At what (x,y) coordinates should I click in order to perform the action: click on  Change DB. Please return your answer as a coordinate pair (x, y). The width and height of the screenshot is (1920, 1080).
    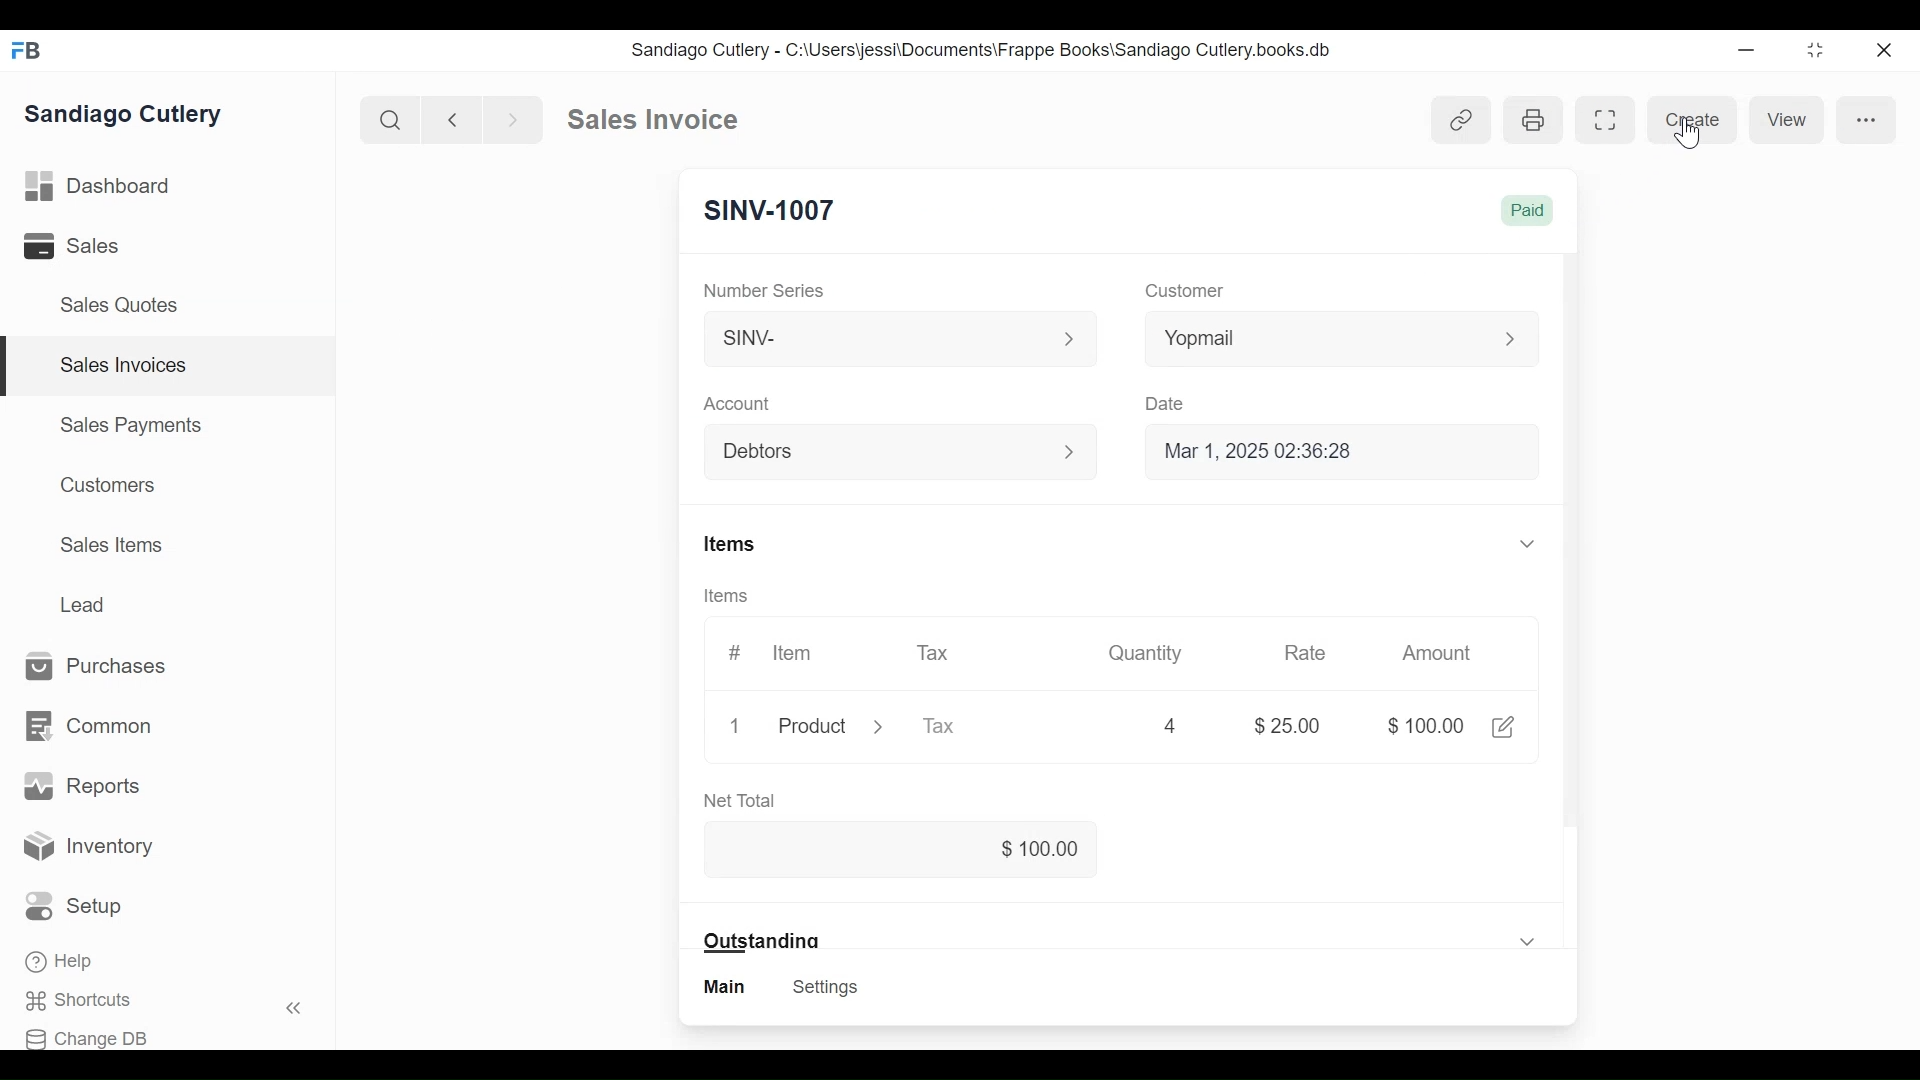
    Looking at the image, I should click on (88, 1038).